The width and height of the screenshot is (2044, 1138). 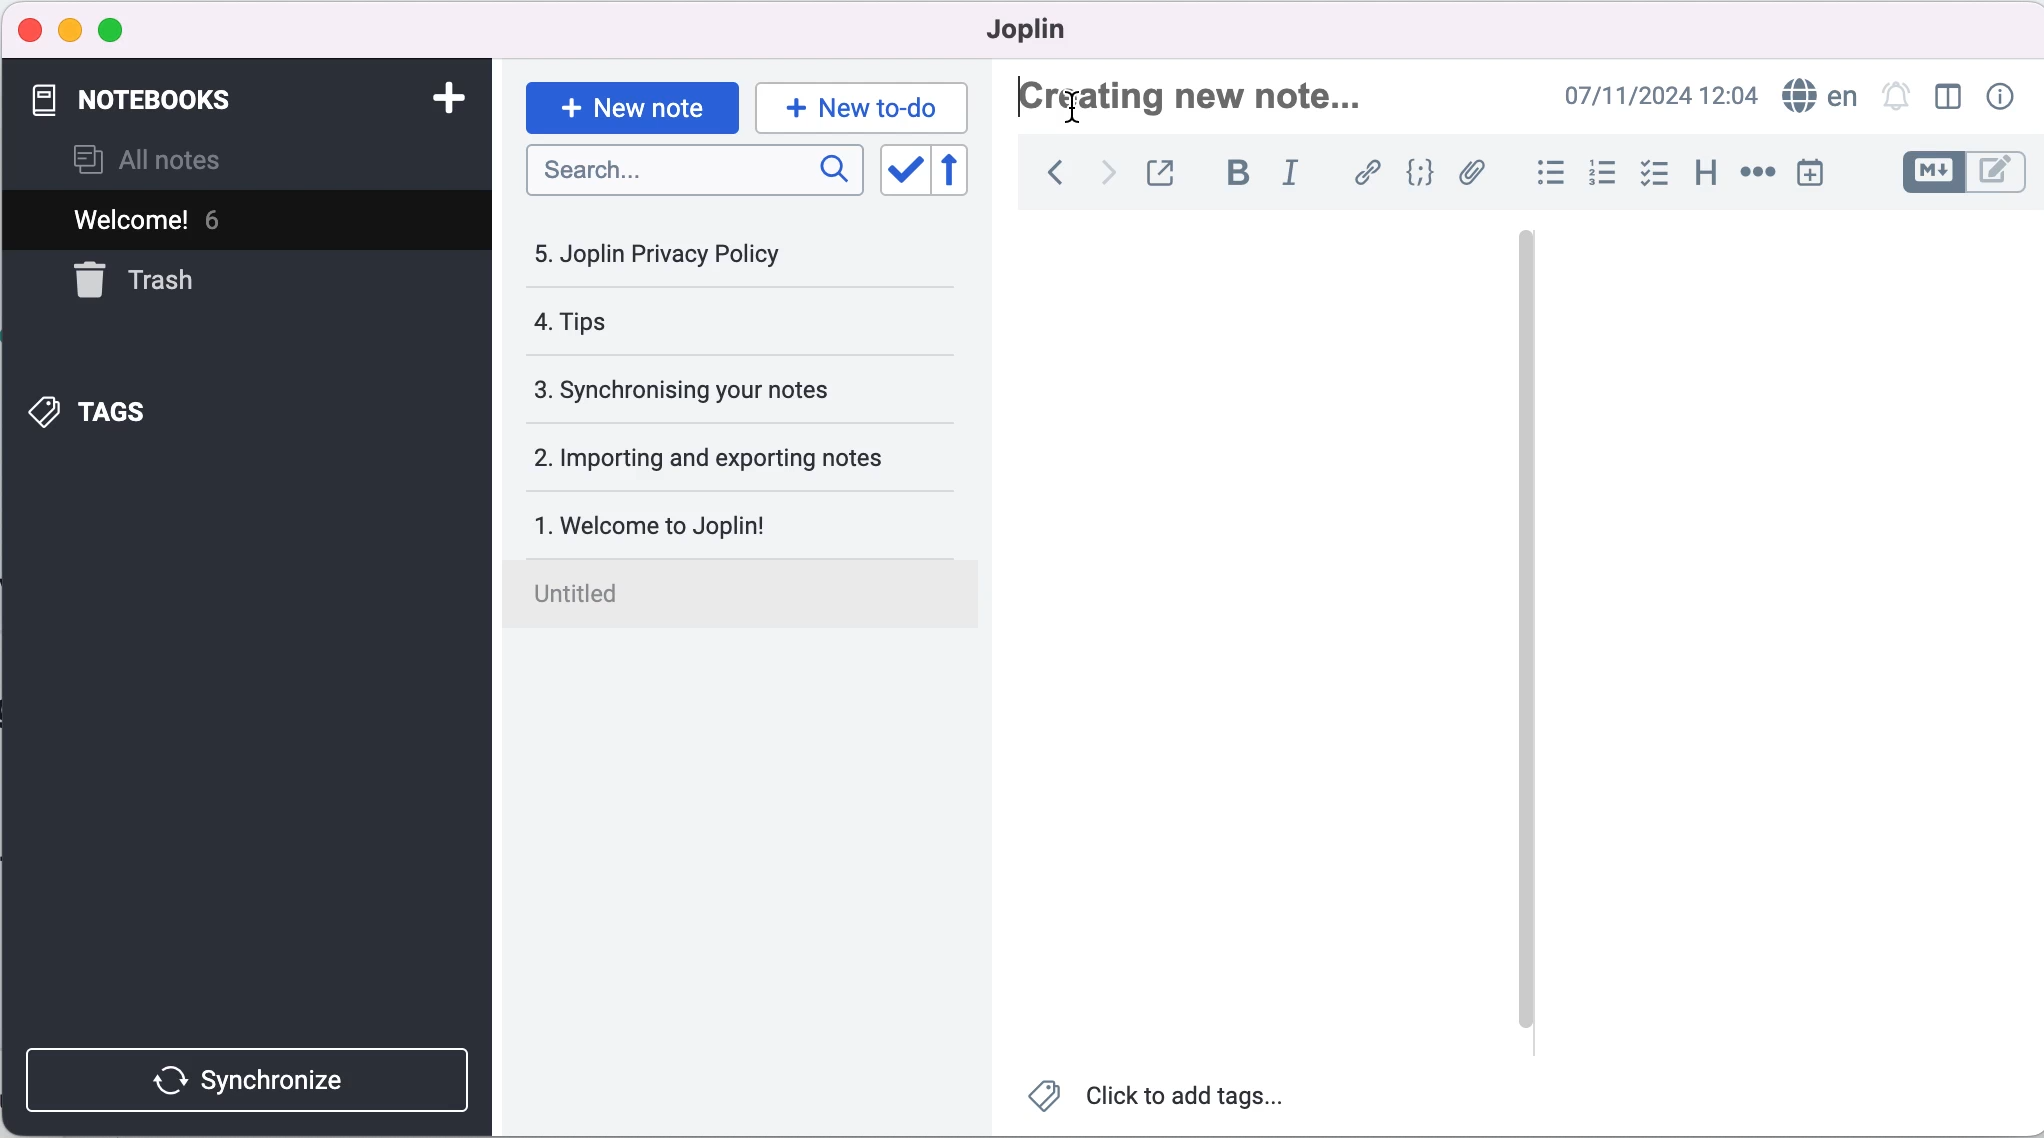 What do you see at coordinates (1895, 97) in the screenshot?
I see `set alarm` at bounding box center [1895, 97].